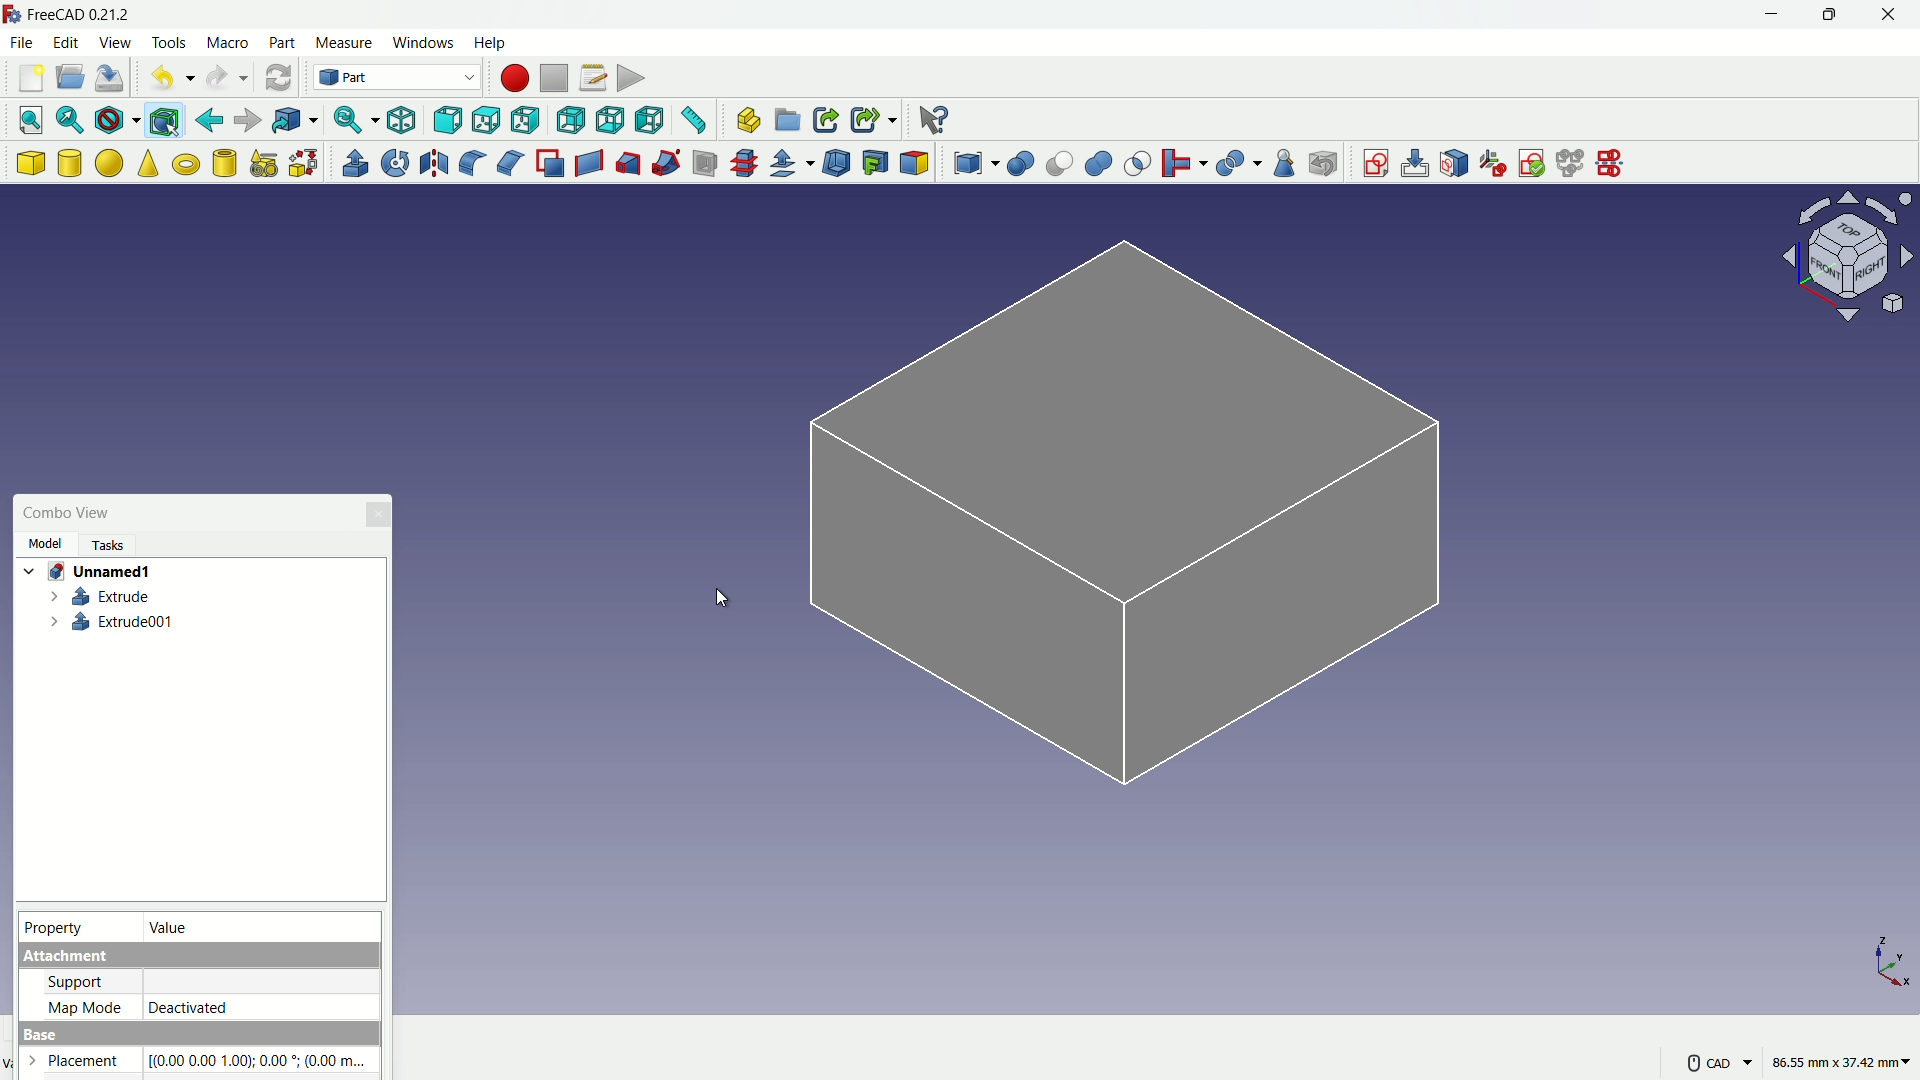 The image size is (1920, 1080). I want to click on join object, so click(1183, 162).